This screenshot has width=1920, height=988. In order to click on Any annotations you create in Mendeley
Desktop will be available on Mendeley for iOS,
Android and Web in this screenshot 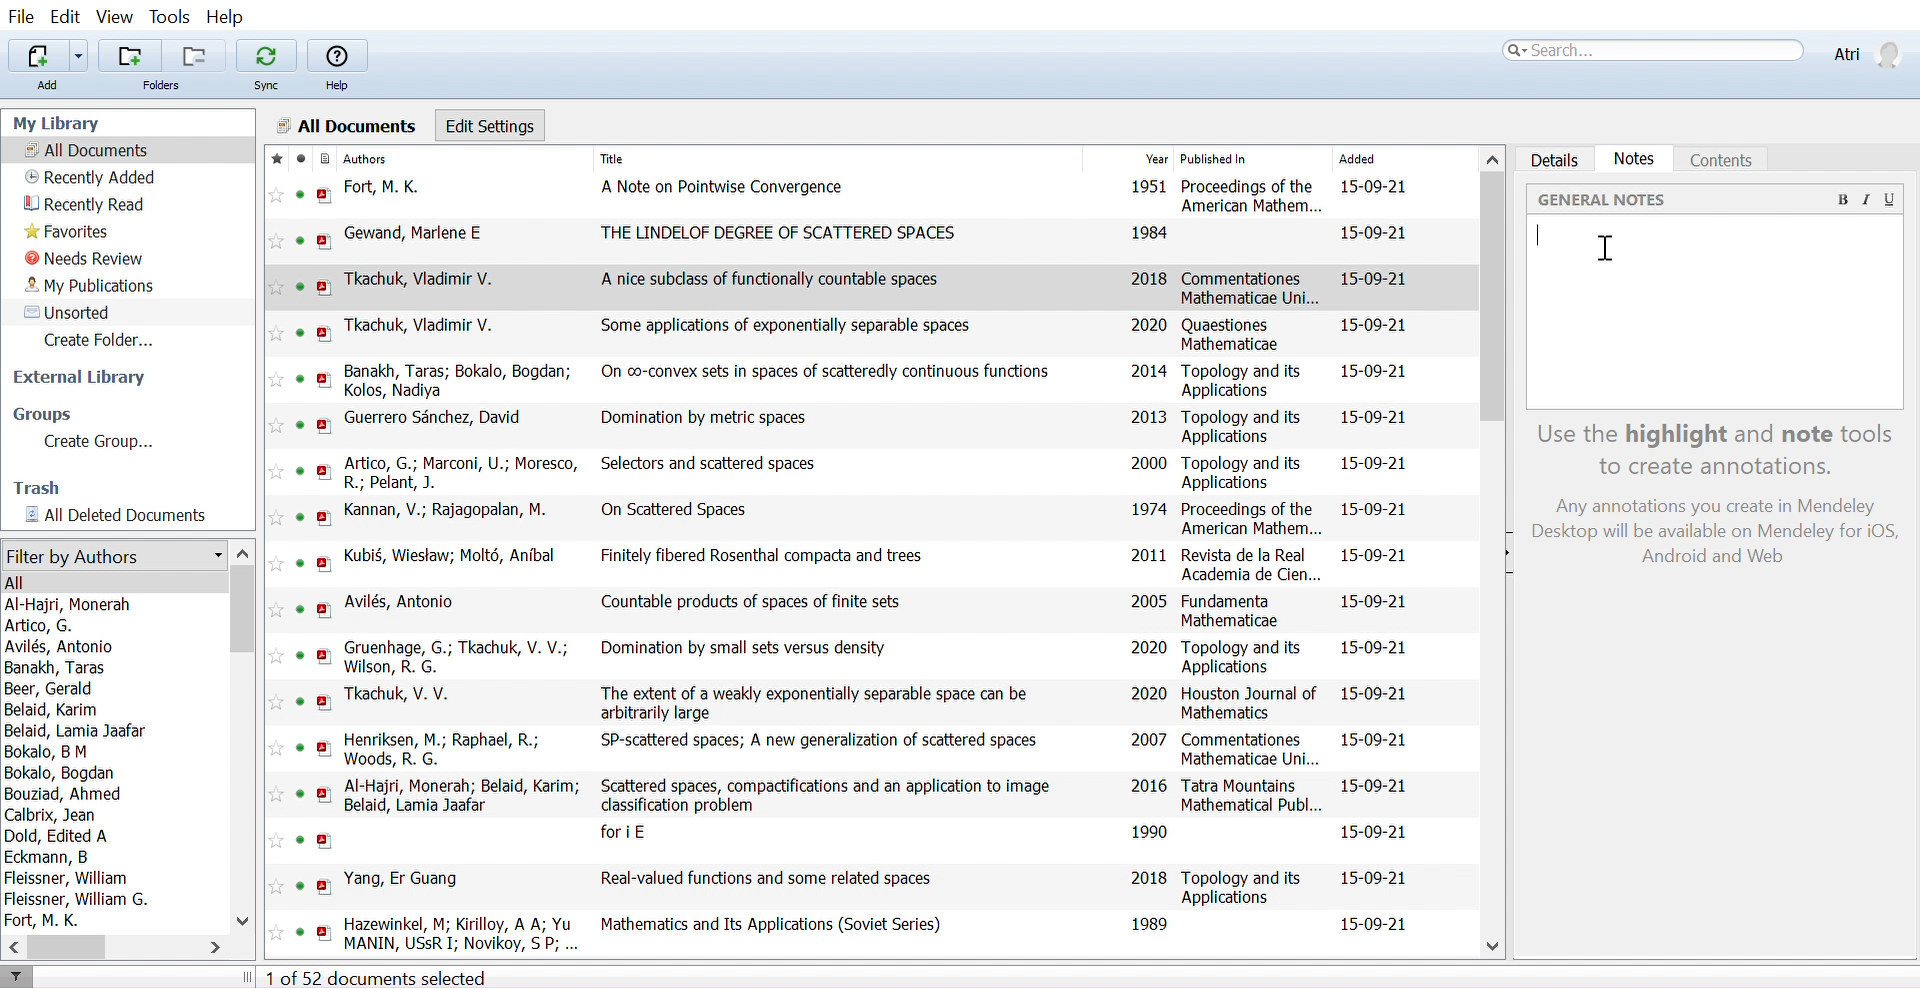, I will do `click(1720, 531)`.